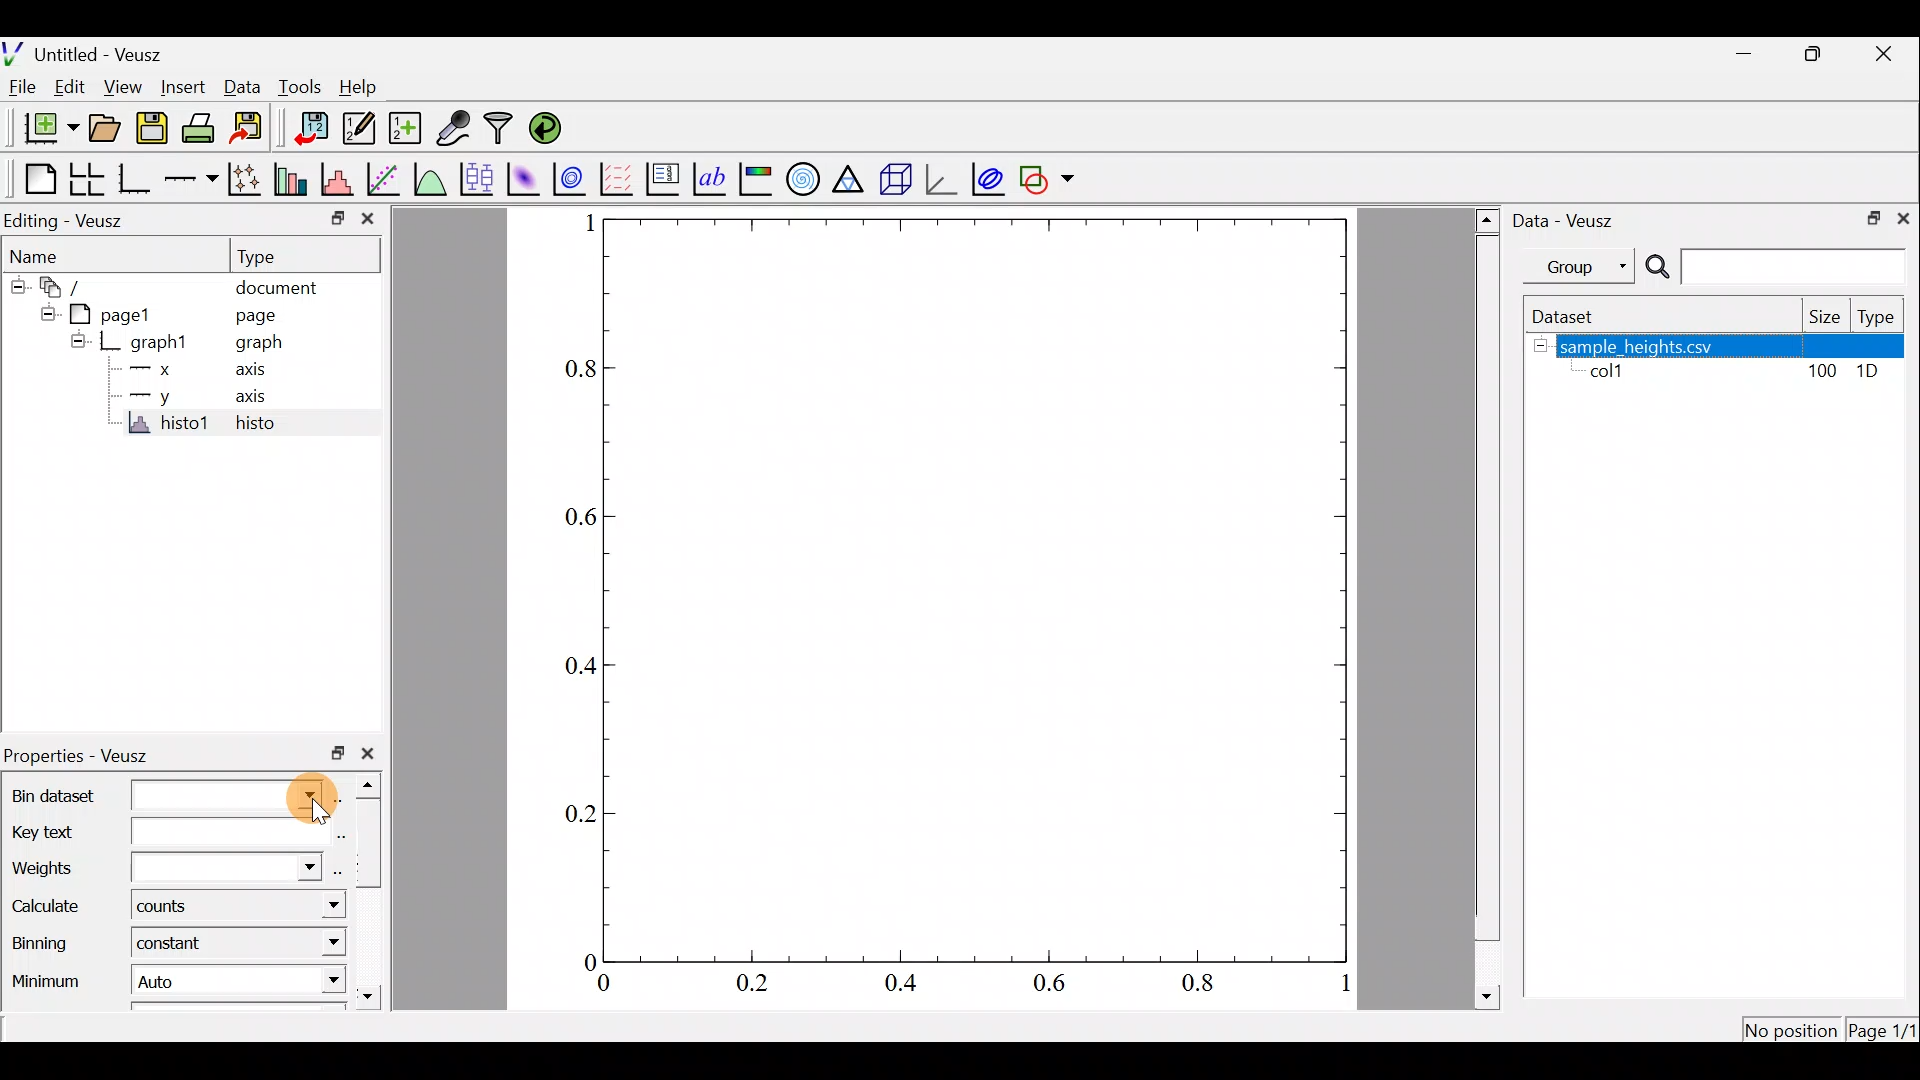  I want to click on Untitled - Veusz, so click(83, 53).